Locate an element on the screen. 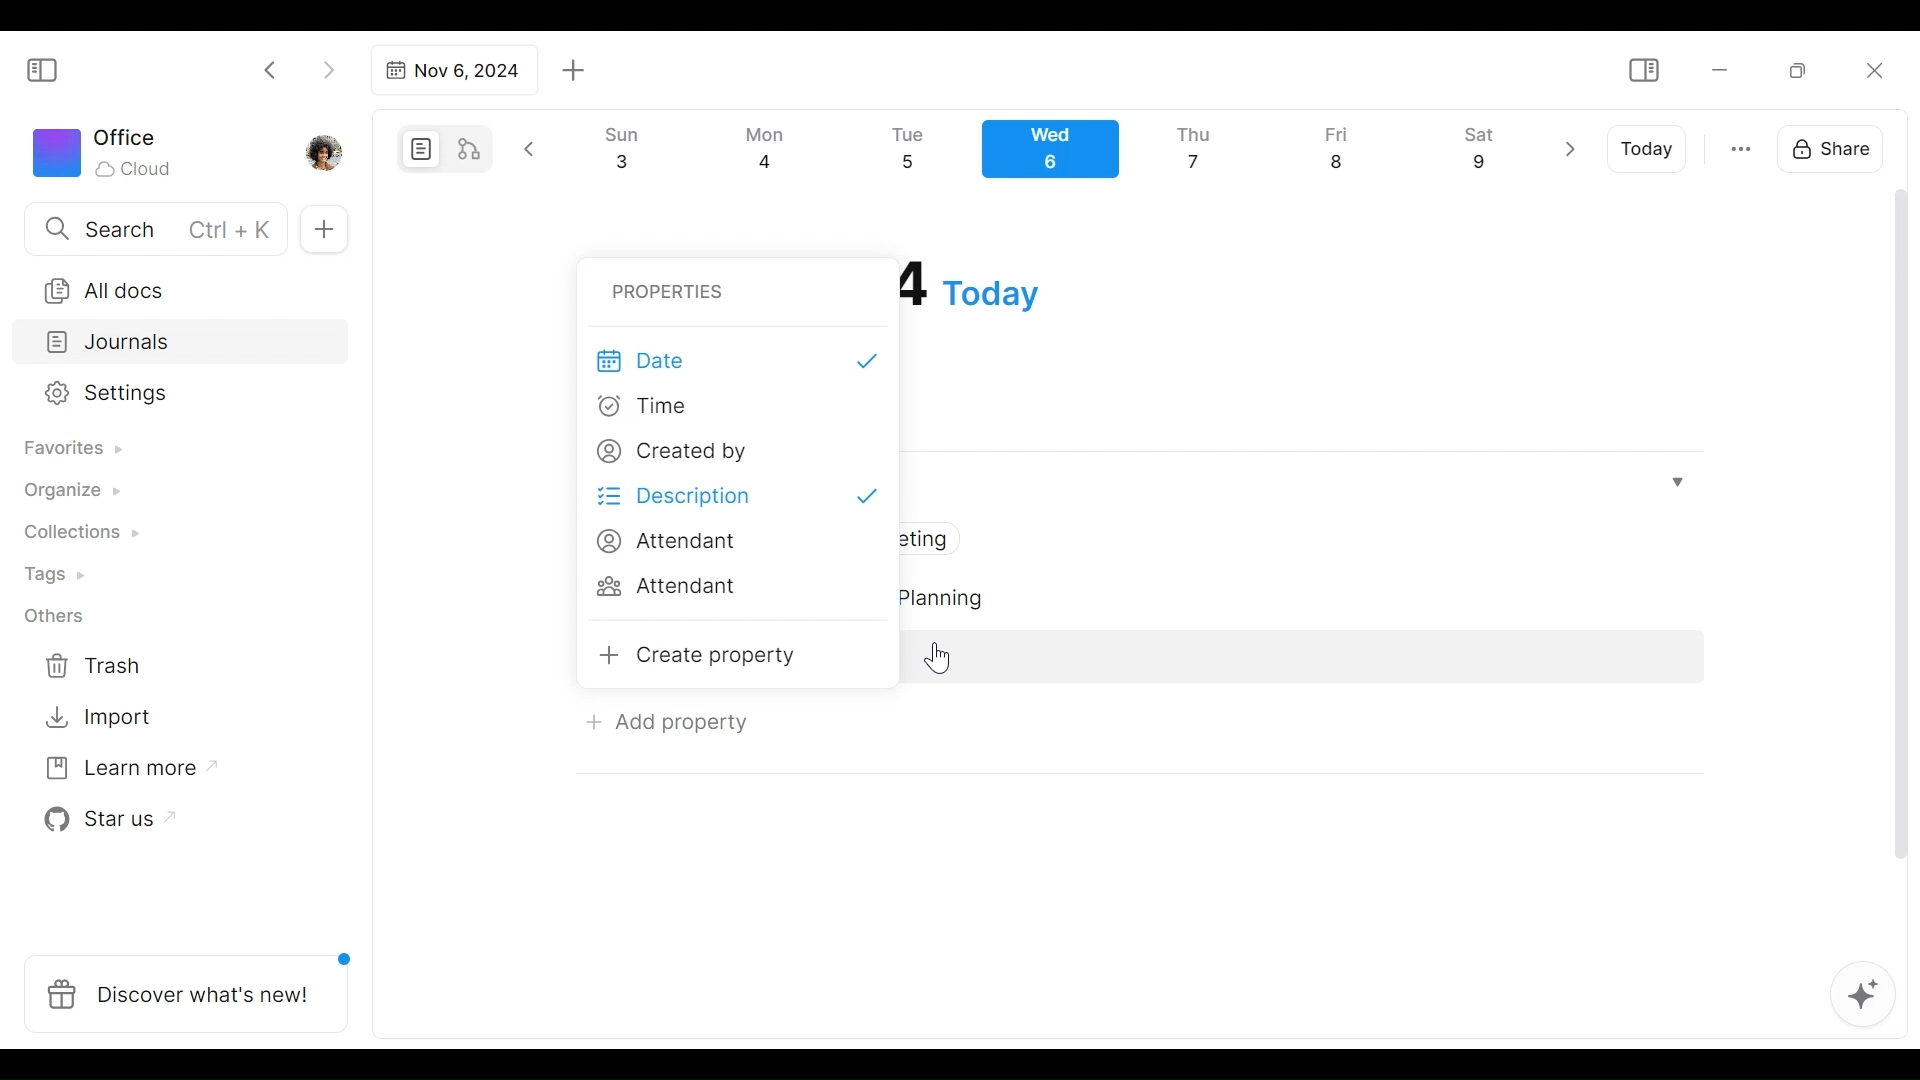  AFFiNE AI is located at coordinates (1863, 997).